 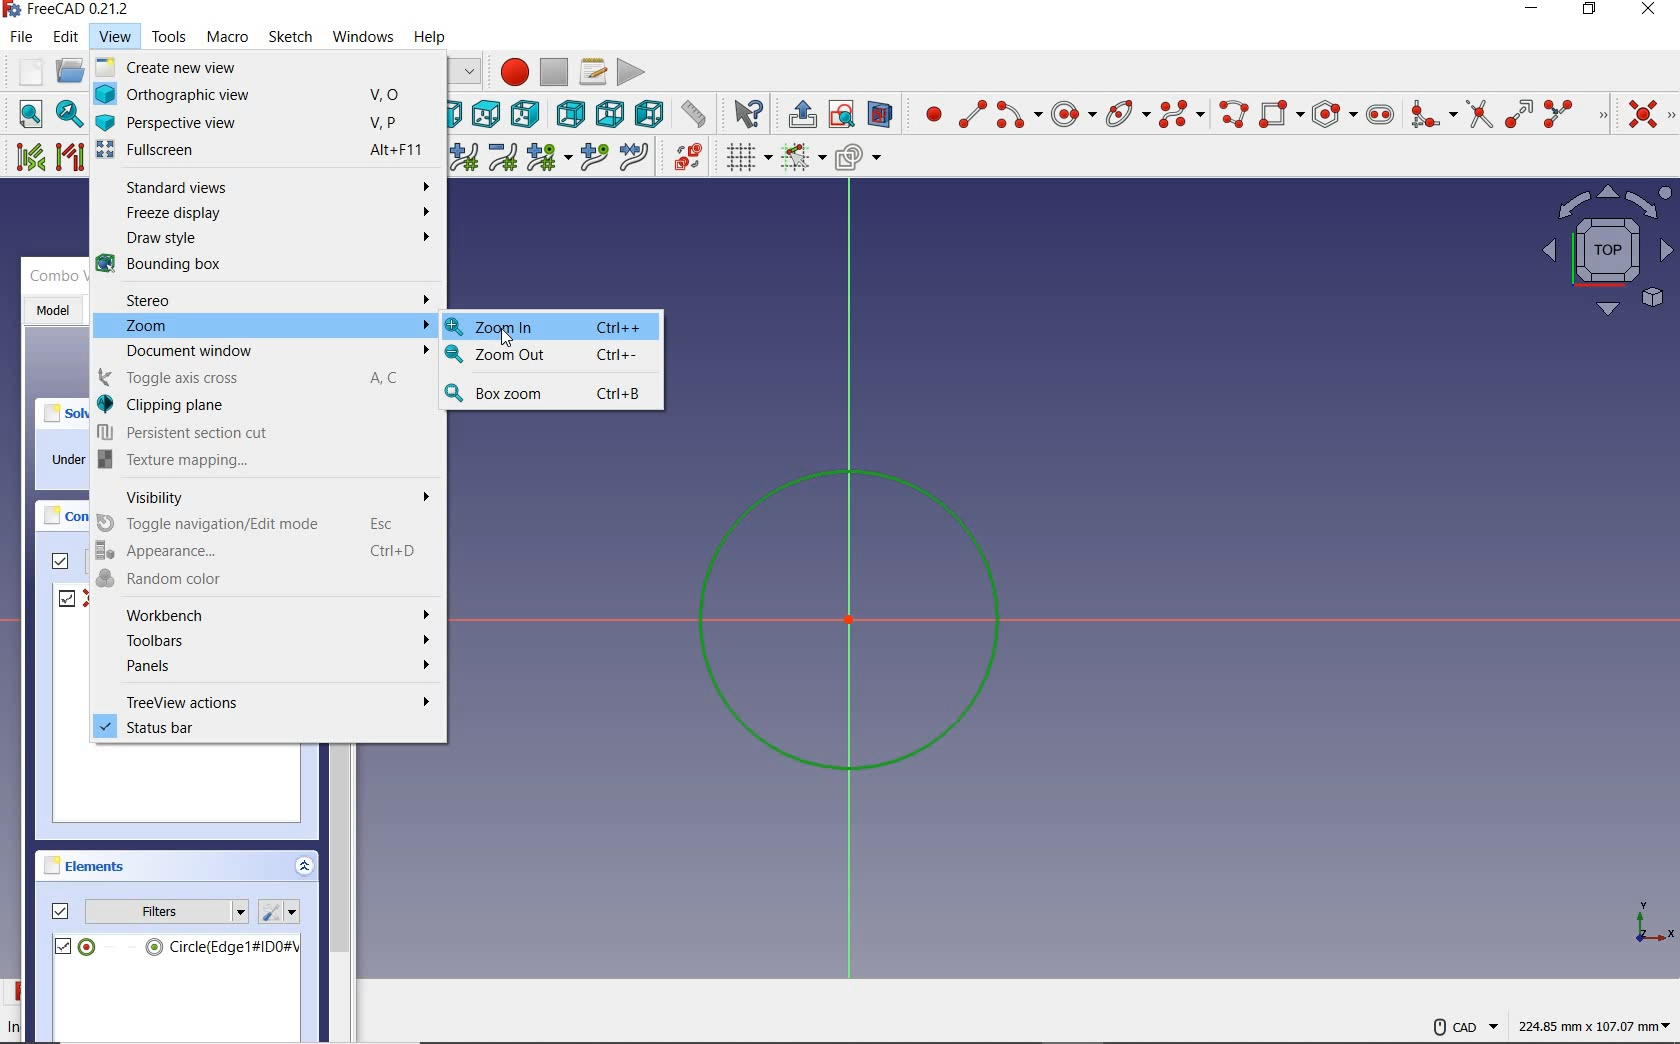 I want to click on B Texture mapping, so click(x=267, y=459).